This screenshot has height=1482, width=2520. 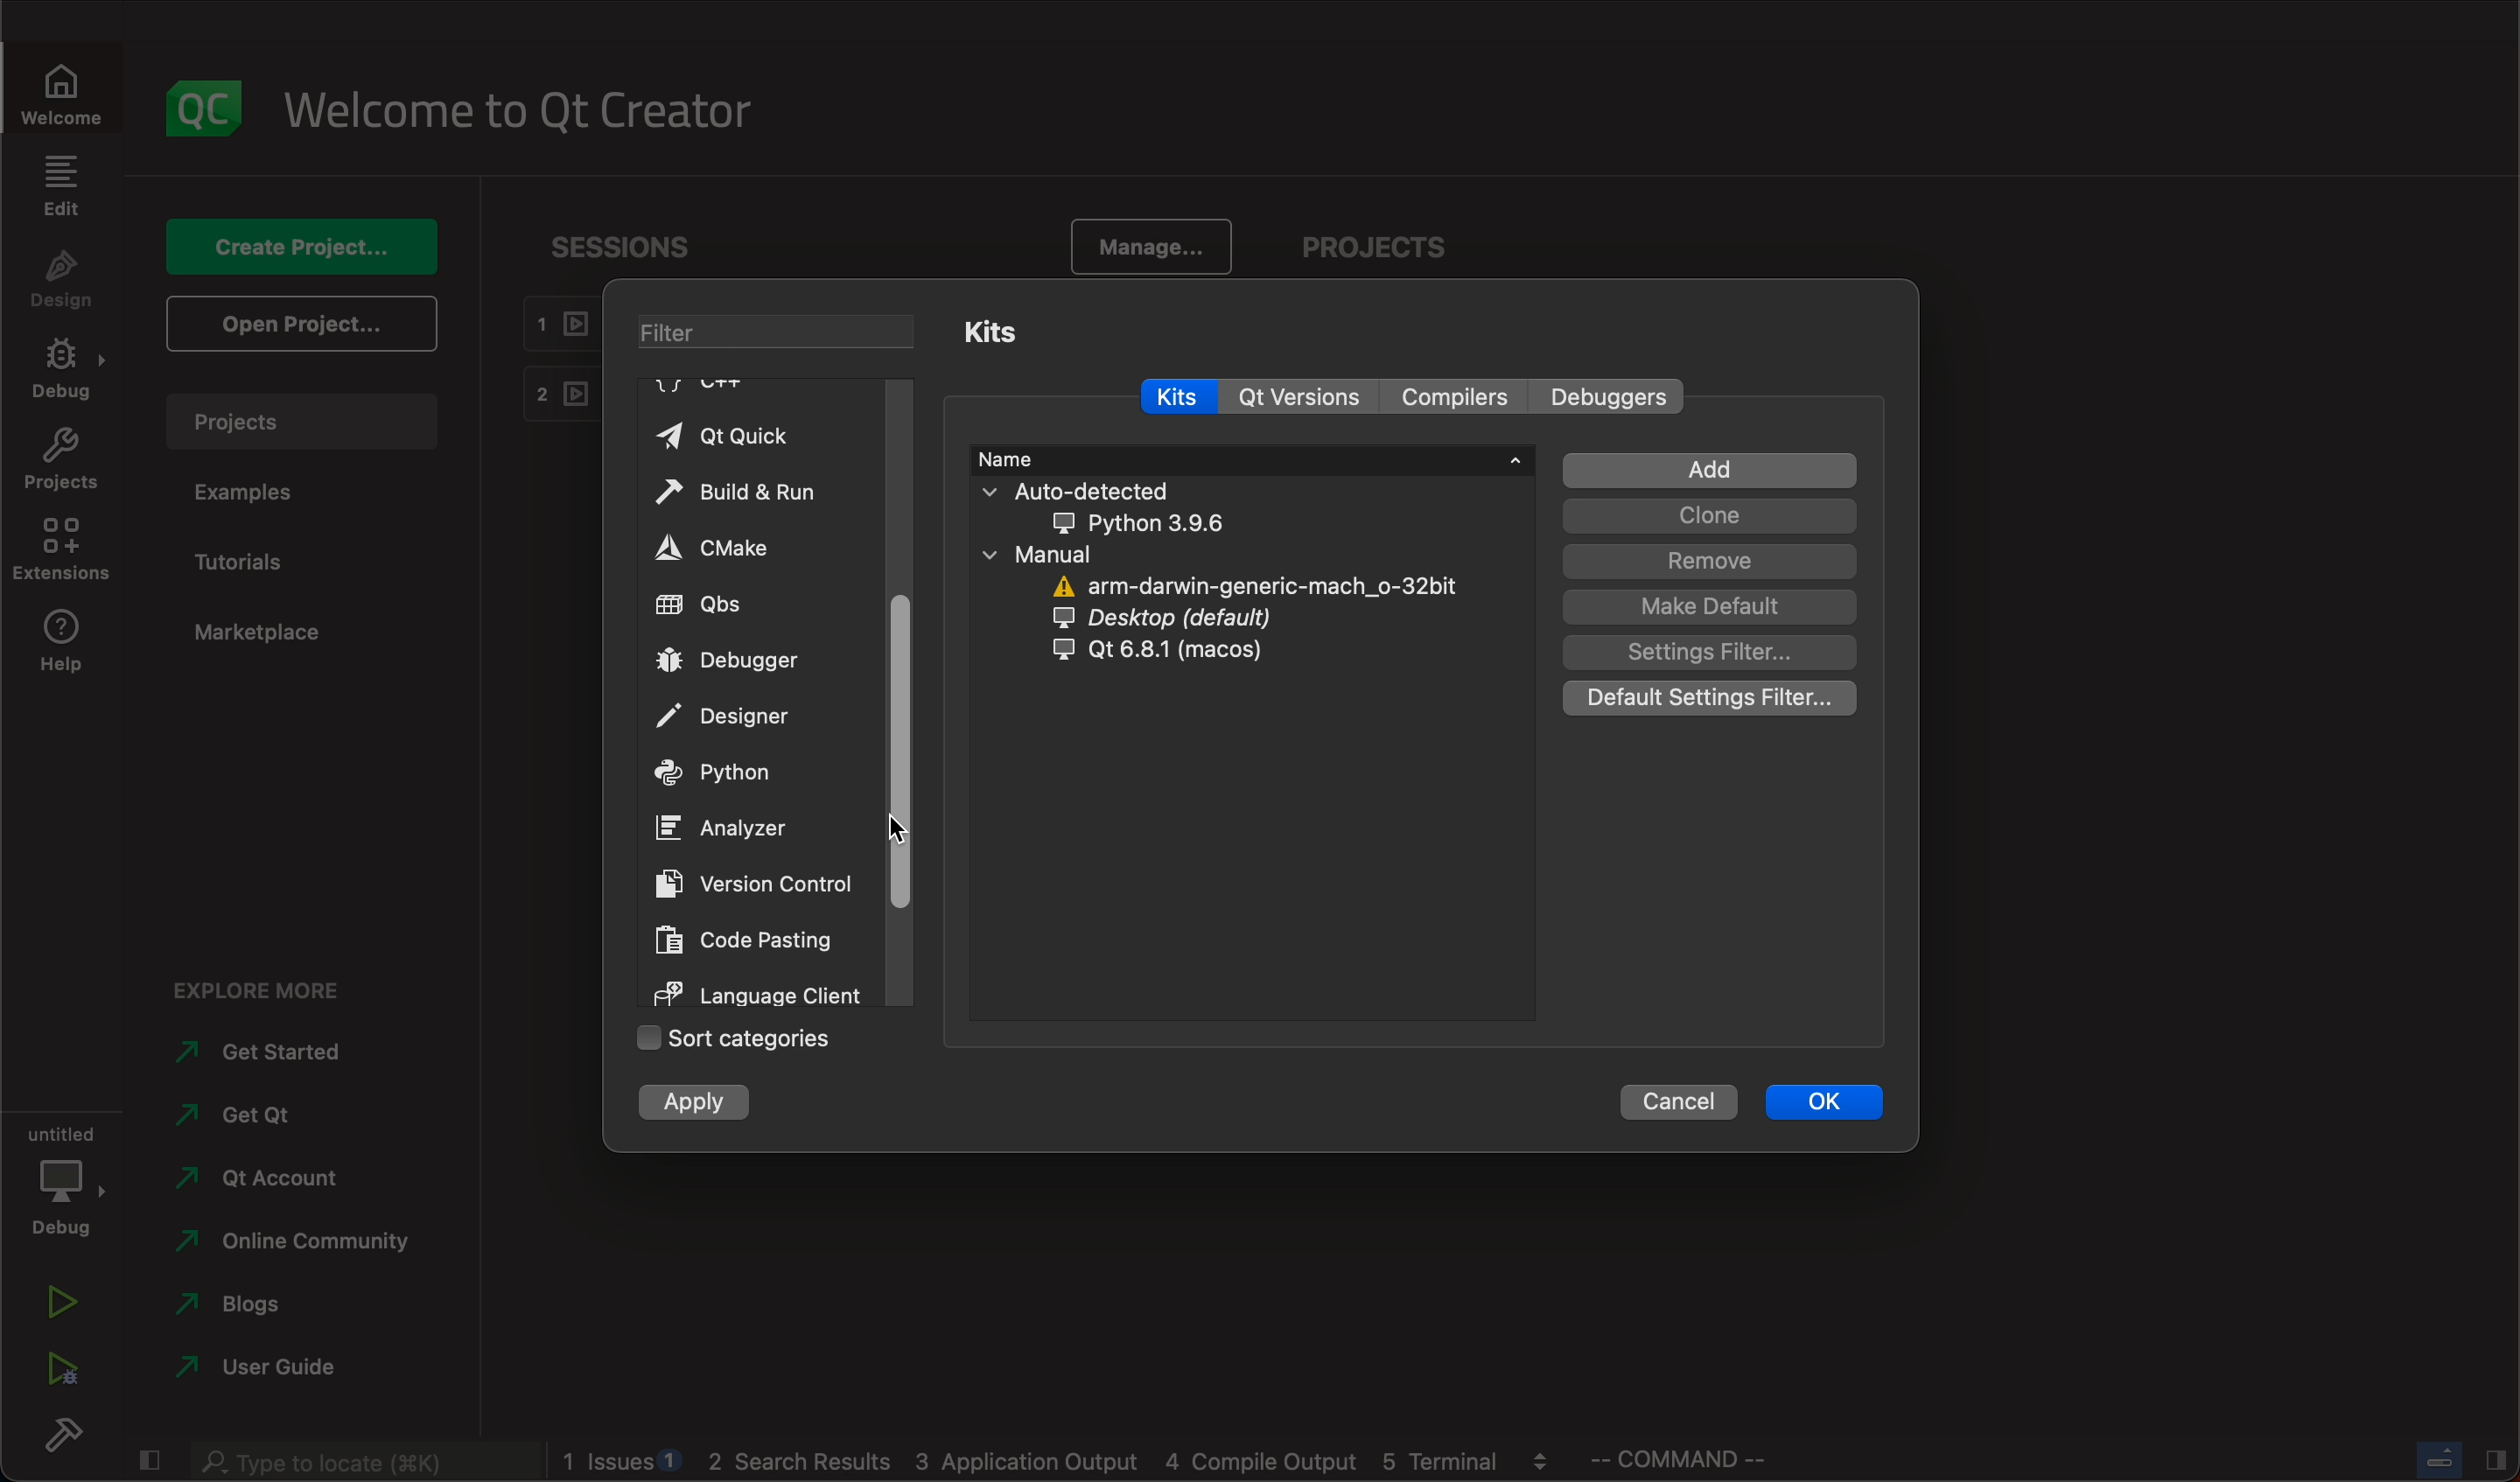 What do you see at coordinates (720, 383) in the screenshot?
I see `C++` at bounding box center [720, 383].